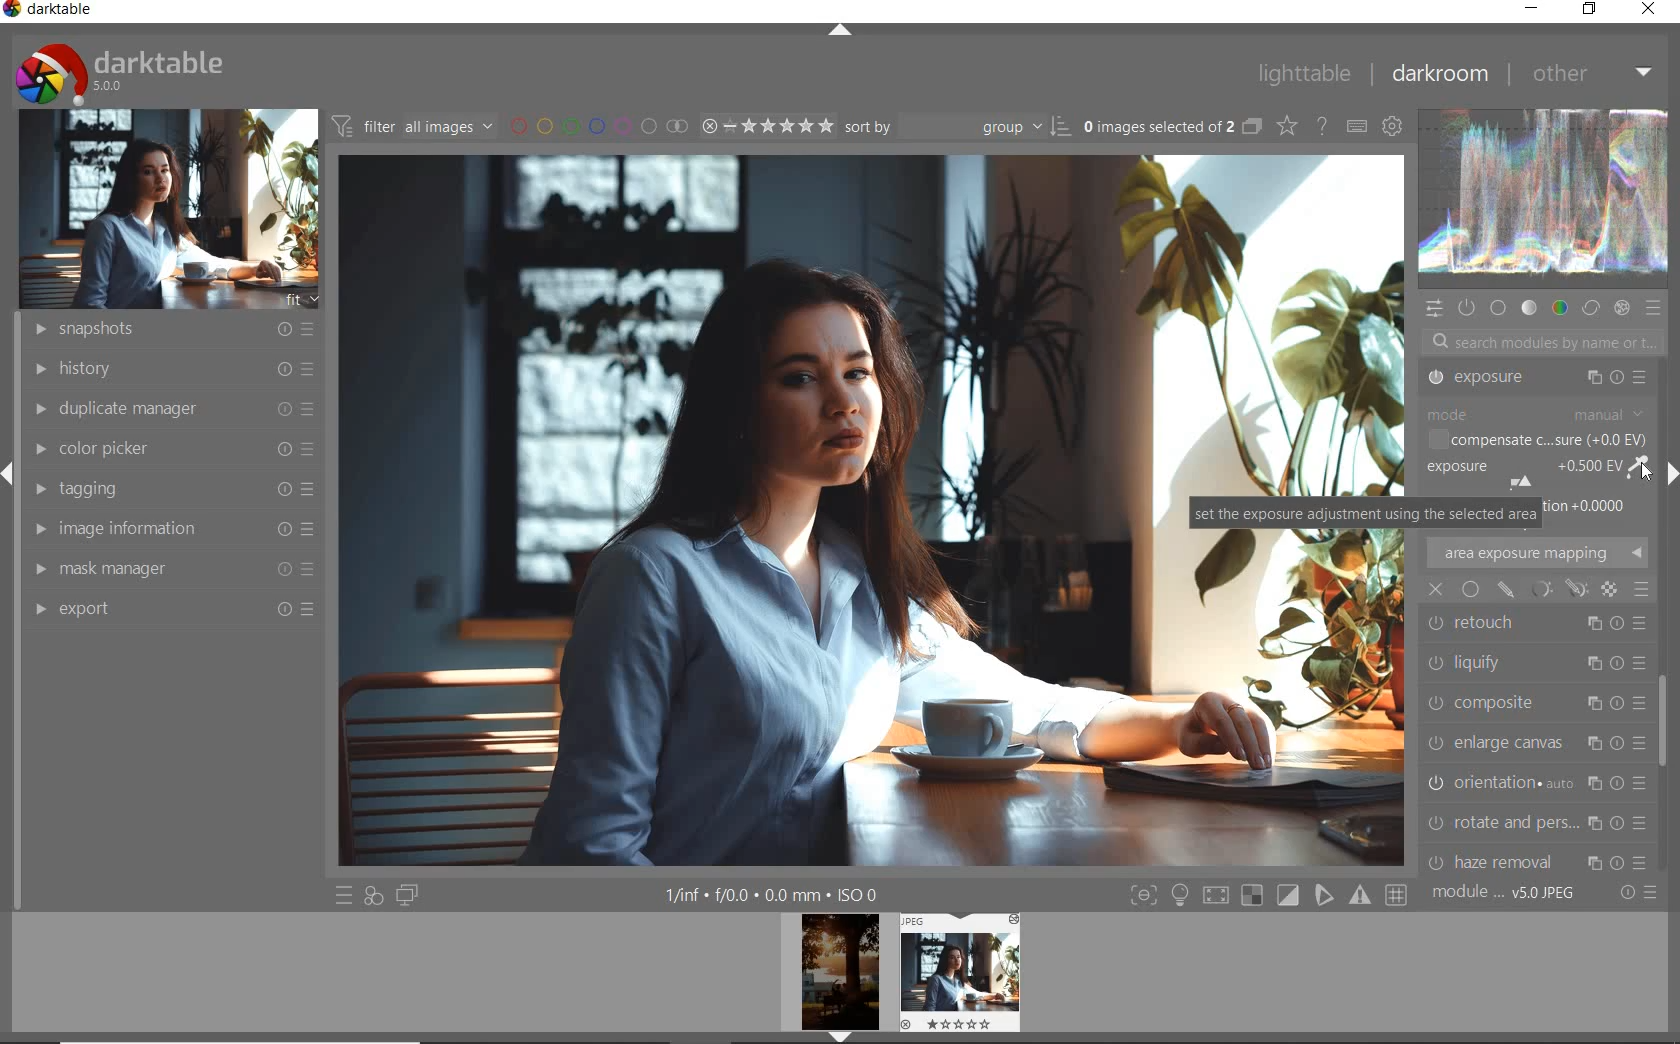 The width and height of the screenshot is (1680, 1044). What do you see at coordinates (170, 568) in the screenshot?
I see `MASK MANAGER` at bounding box center [170, 568].